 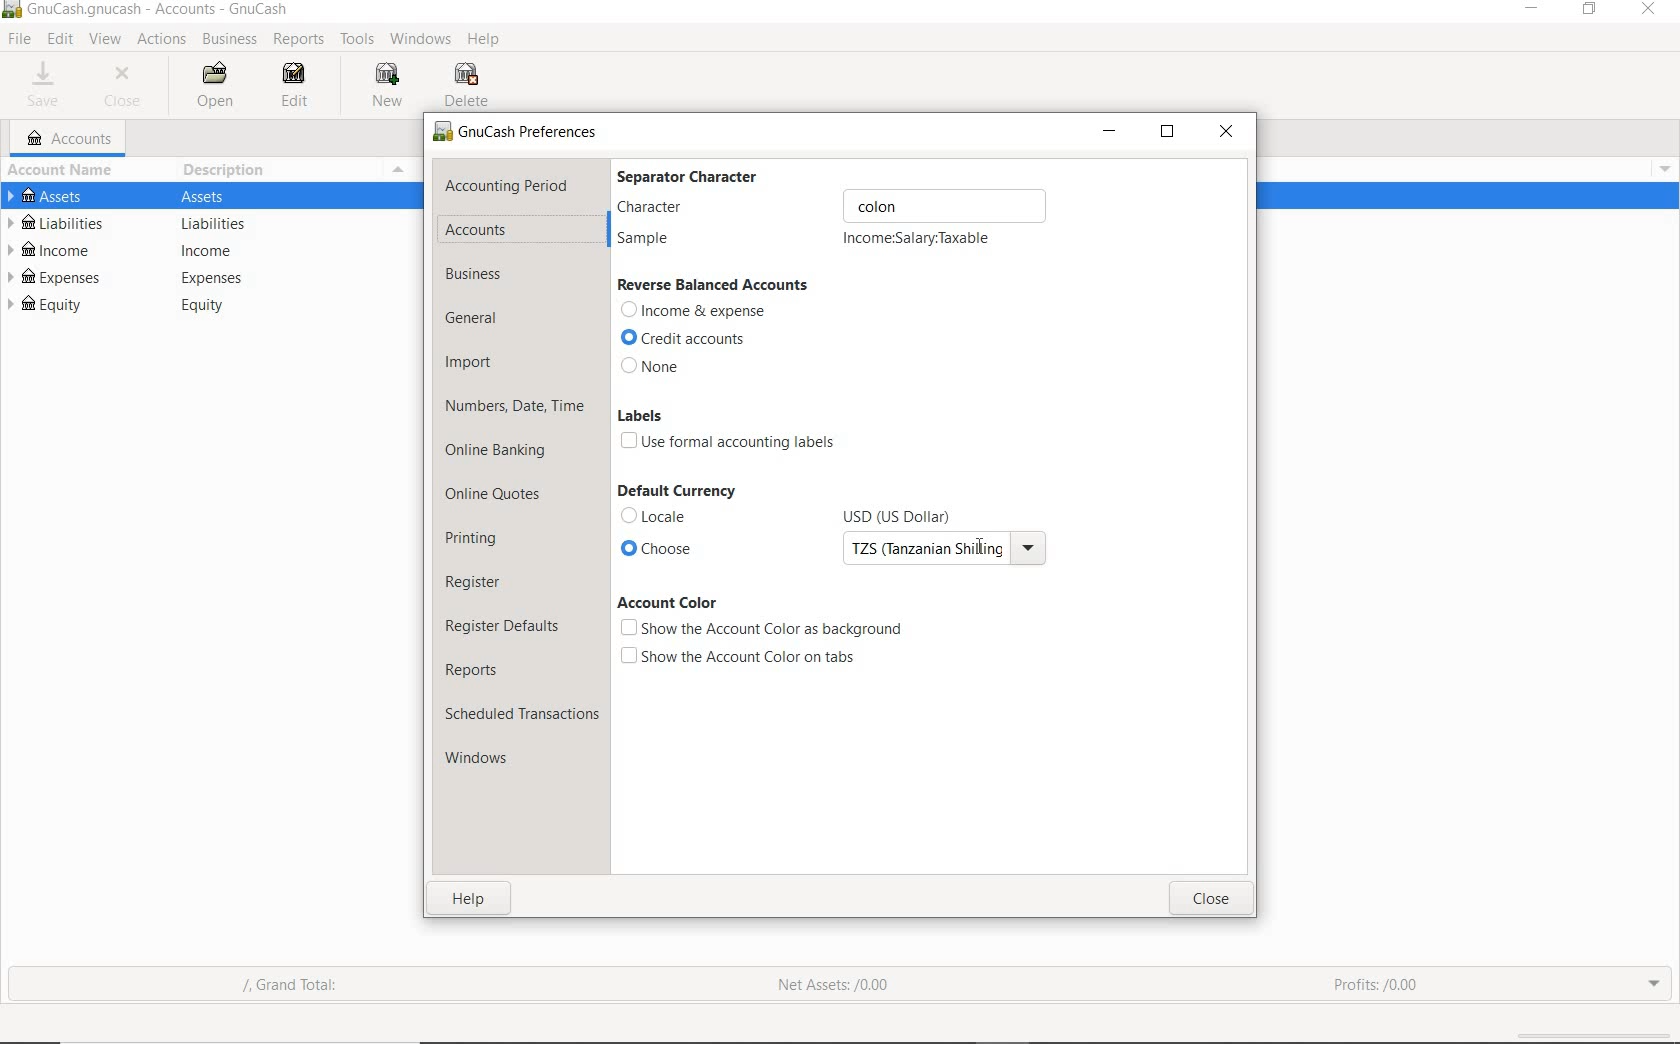 What do you see at coordinates (49, 80) in the screenshot?
I see `SAVE` at bounding box center [49, 80].